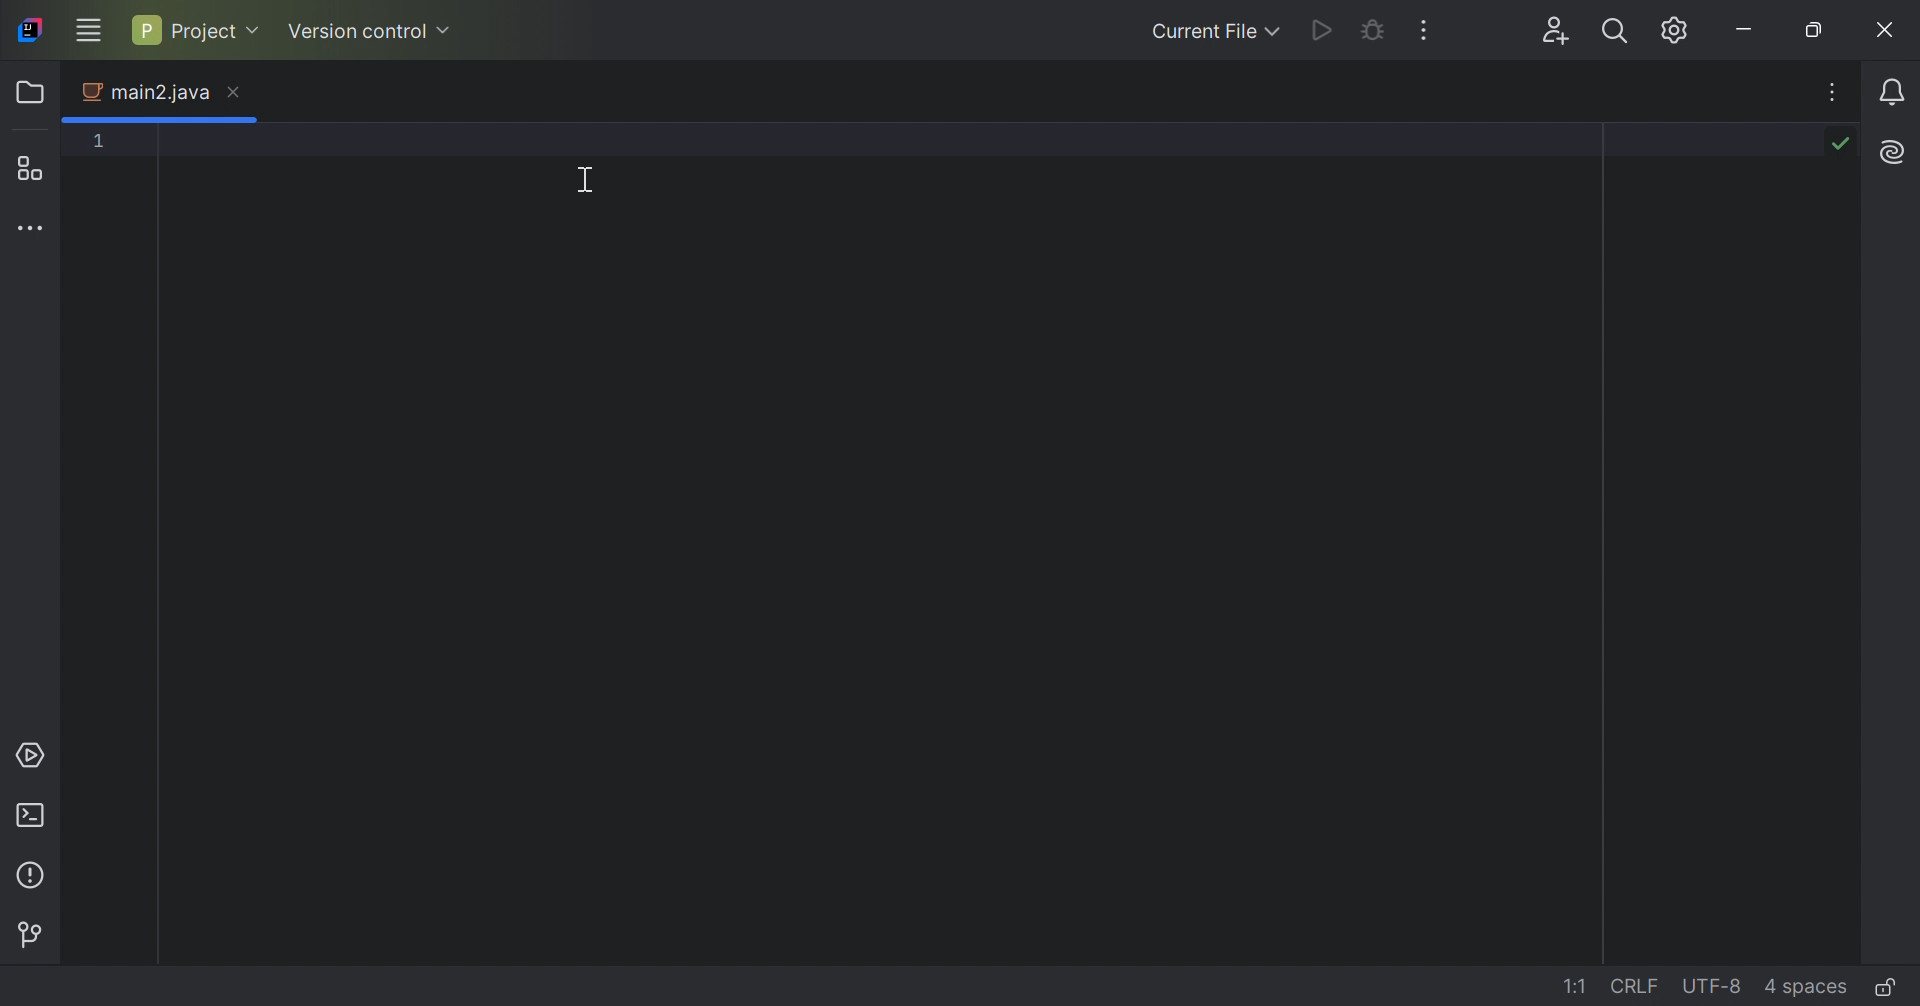 This screenshot has width=1920, height=1006. I want to click on 1, so click(105, 141).